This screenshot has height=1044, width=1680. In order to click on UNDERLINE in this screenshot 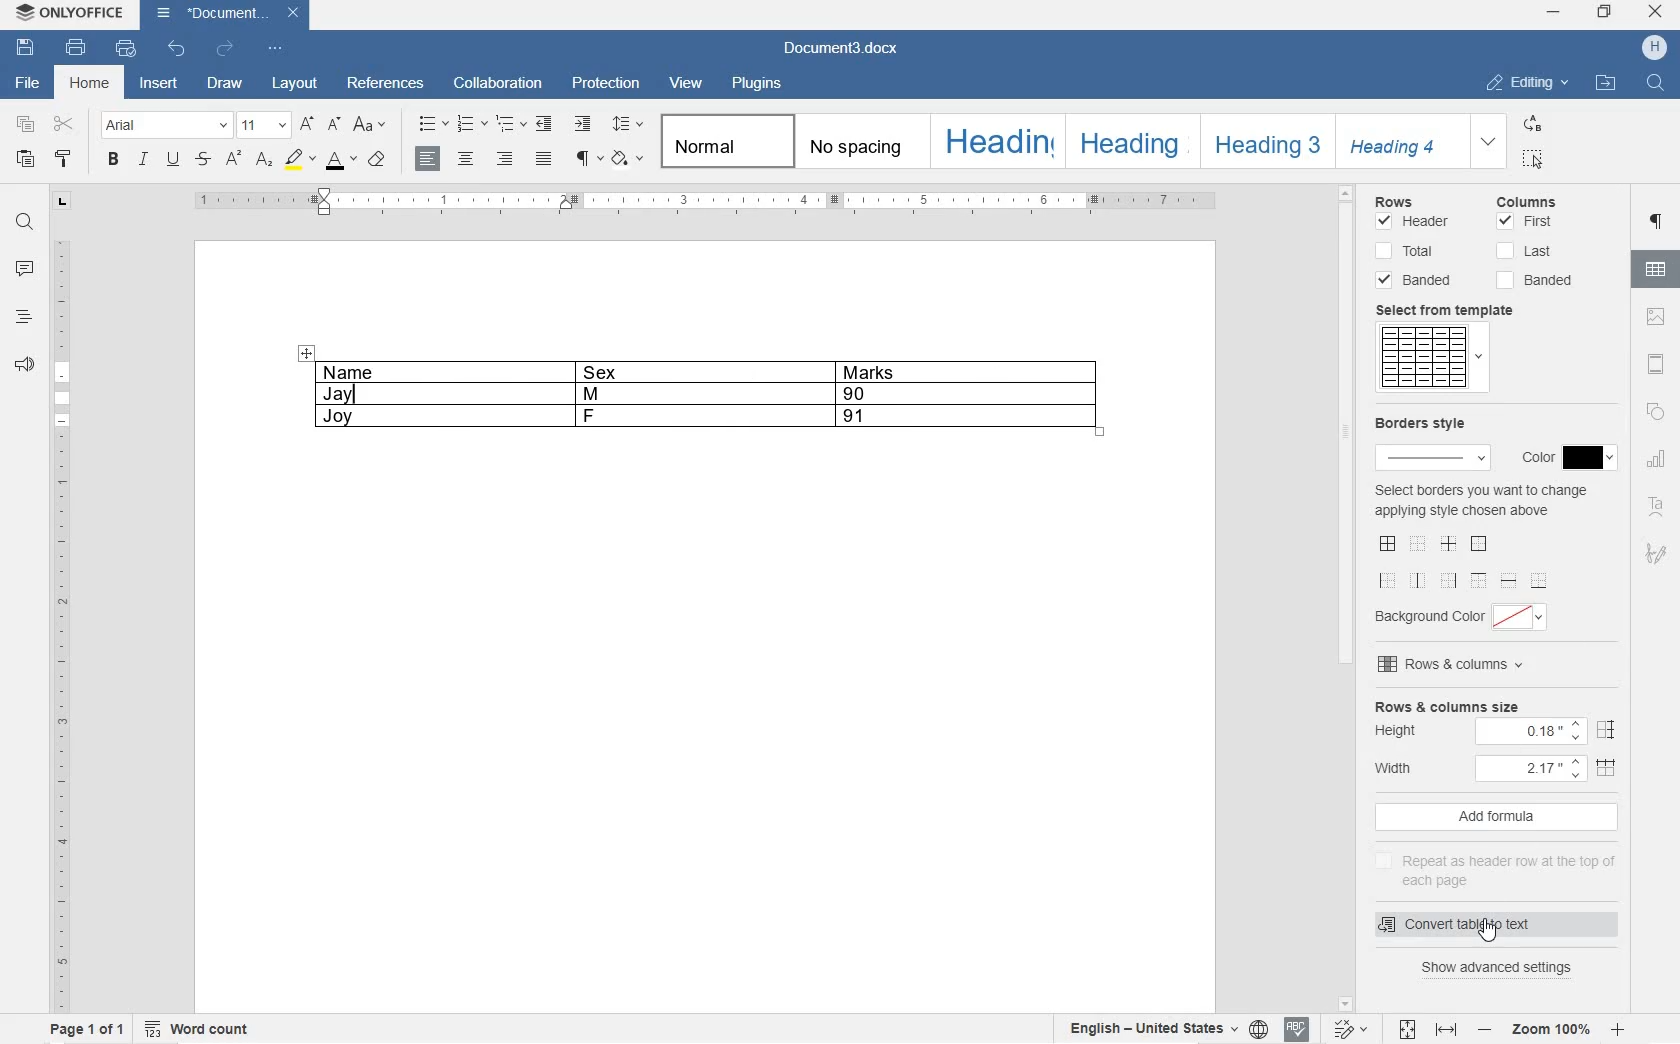, I will do `click(173, 160)`.